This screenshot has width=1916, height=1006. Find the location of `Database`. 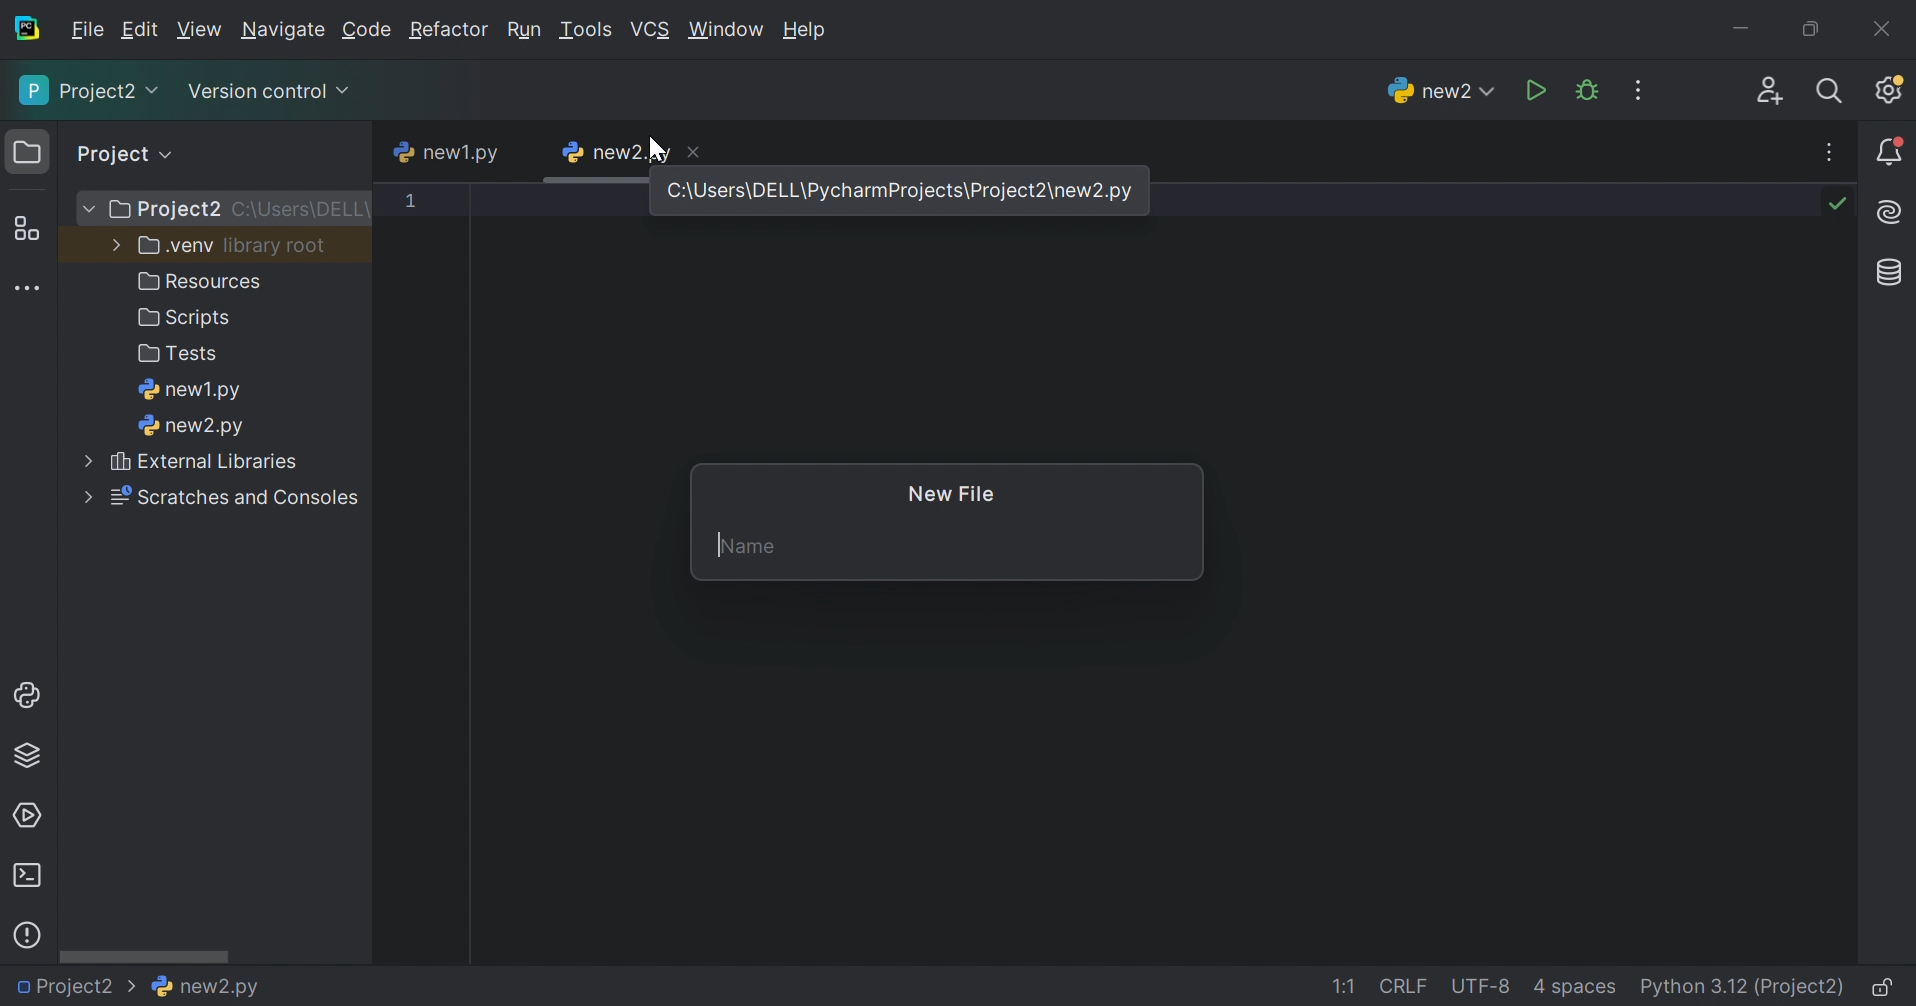

Database is located at coordinates (1886, 272).